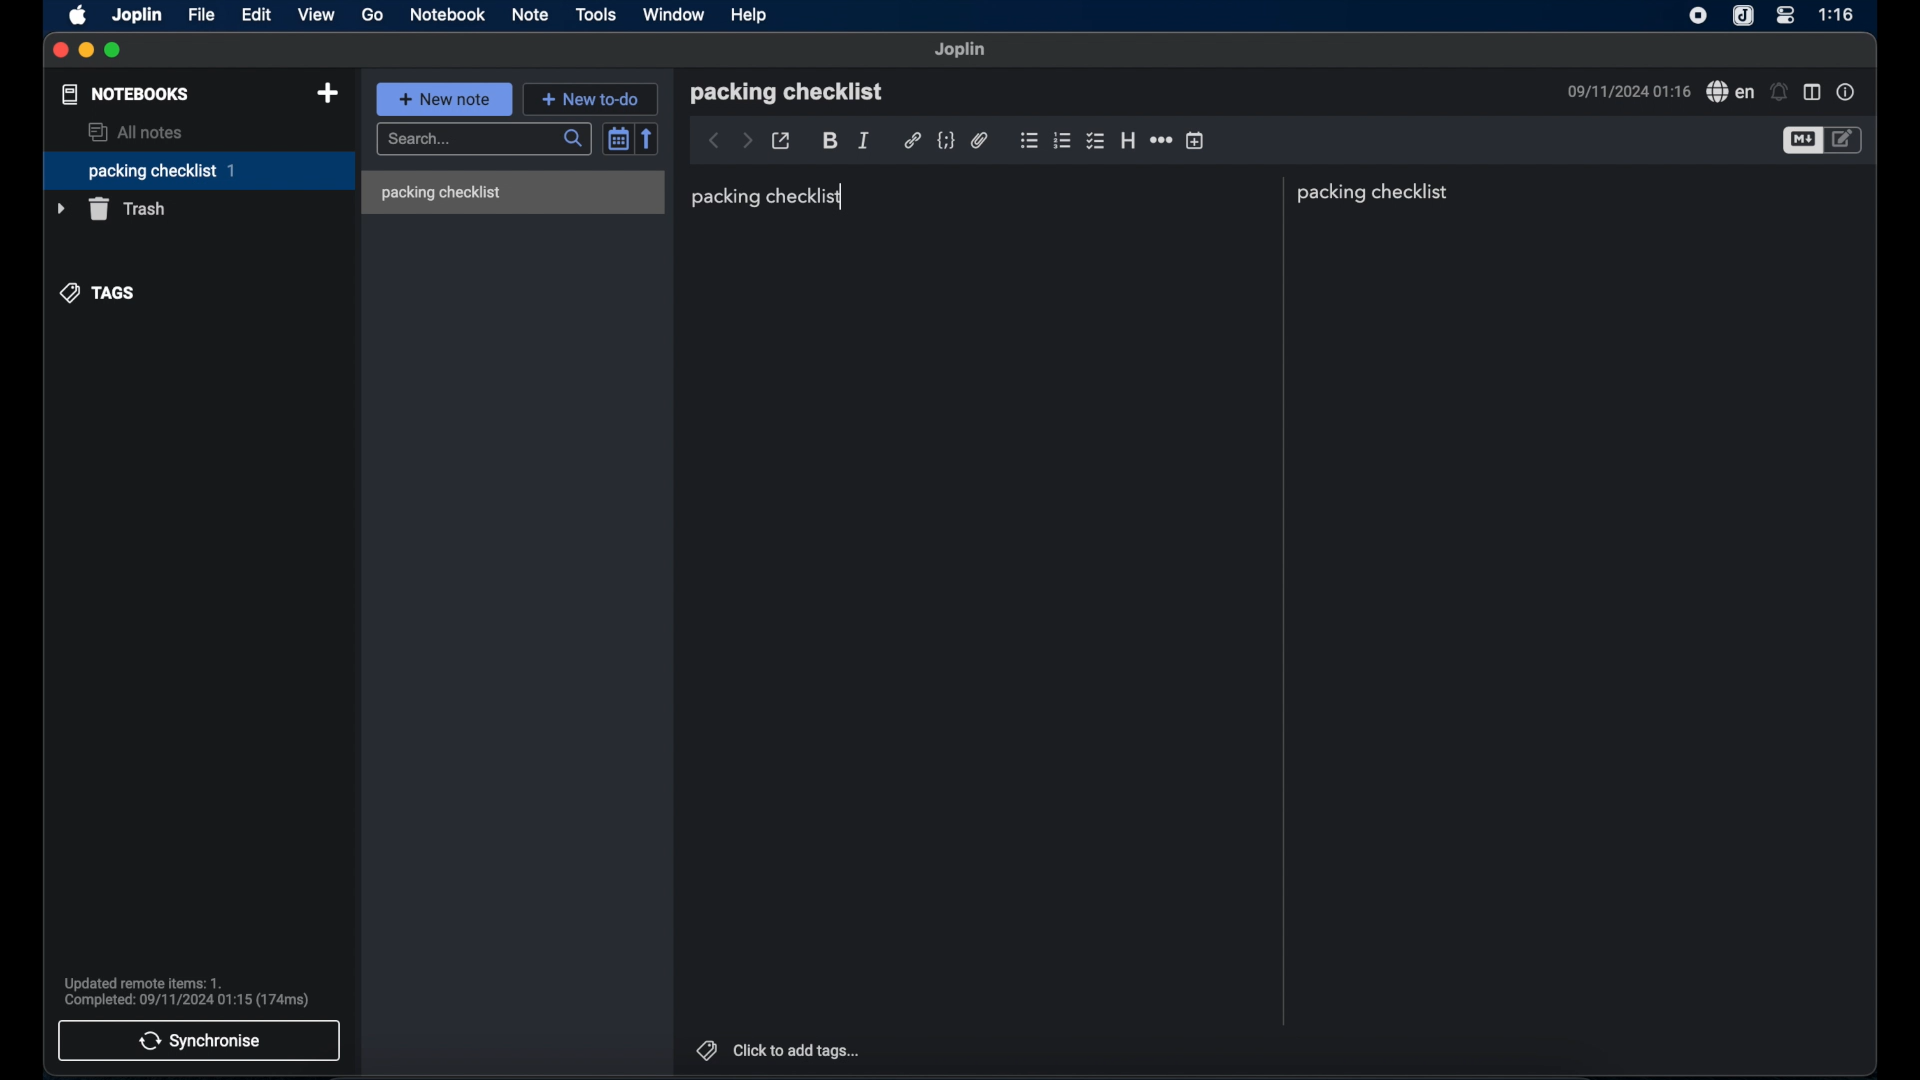 Image resolution: width=1920 pixels, height=1080 pixels. I want to click on control center, so click(1787, 15).